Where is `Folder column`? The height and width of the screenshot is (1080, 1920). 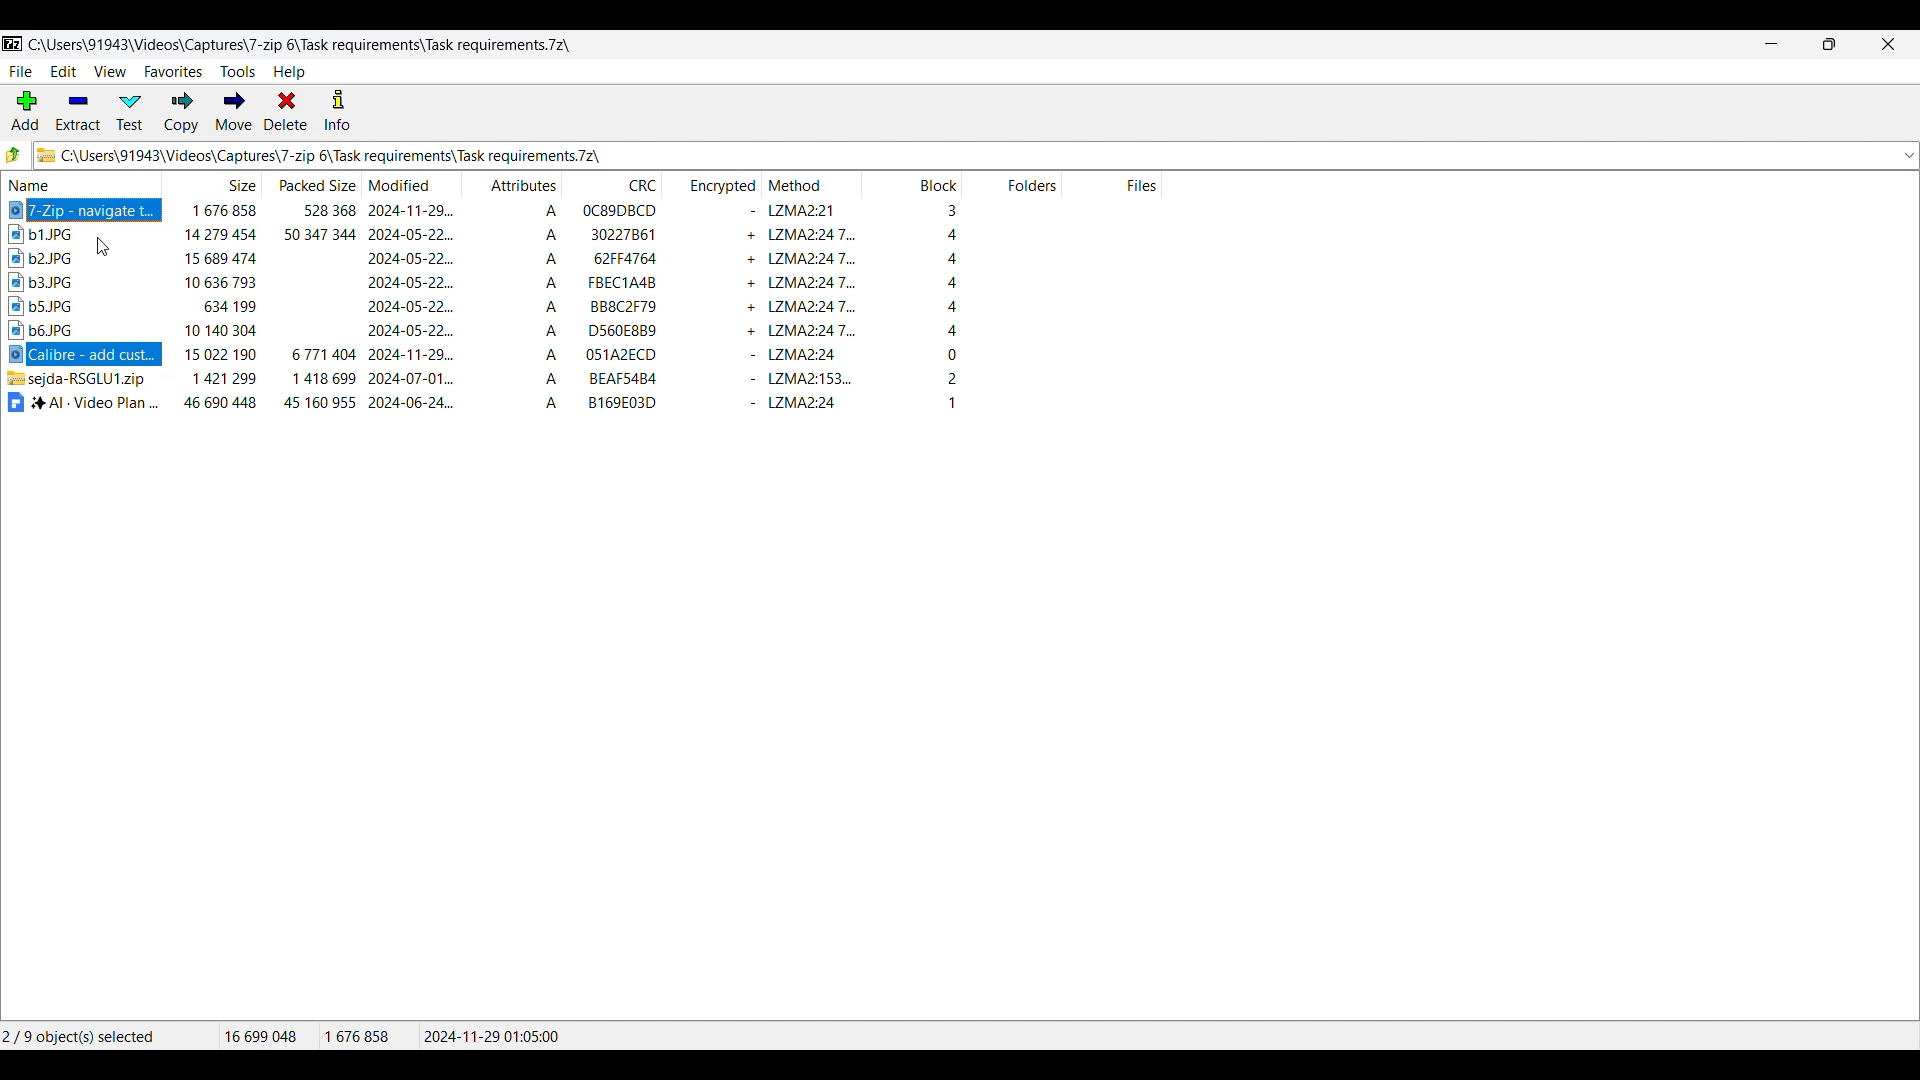
Folder column is located at coordinates (1013, 183).